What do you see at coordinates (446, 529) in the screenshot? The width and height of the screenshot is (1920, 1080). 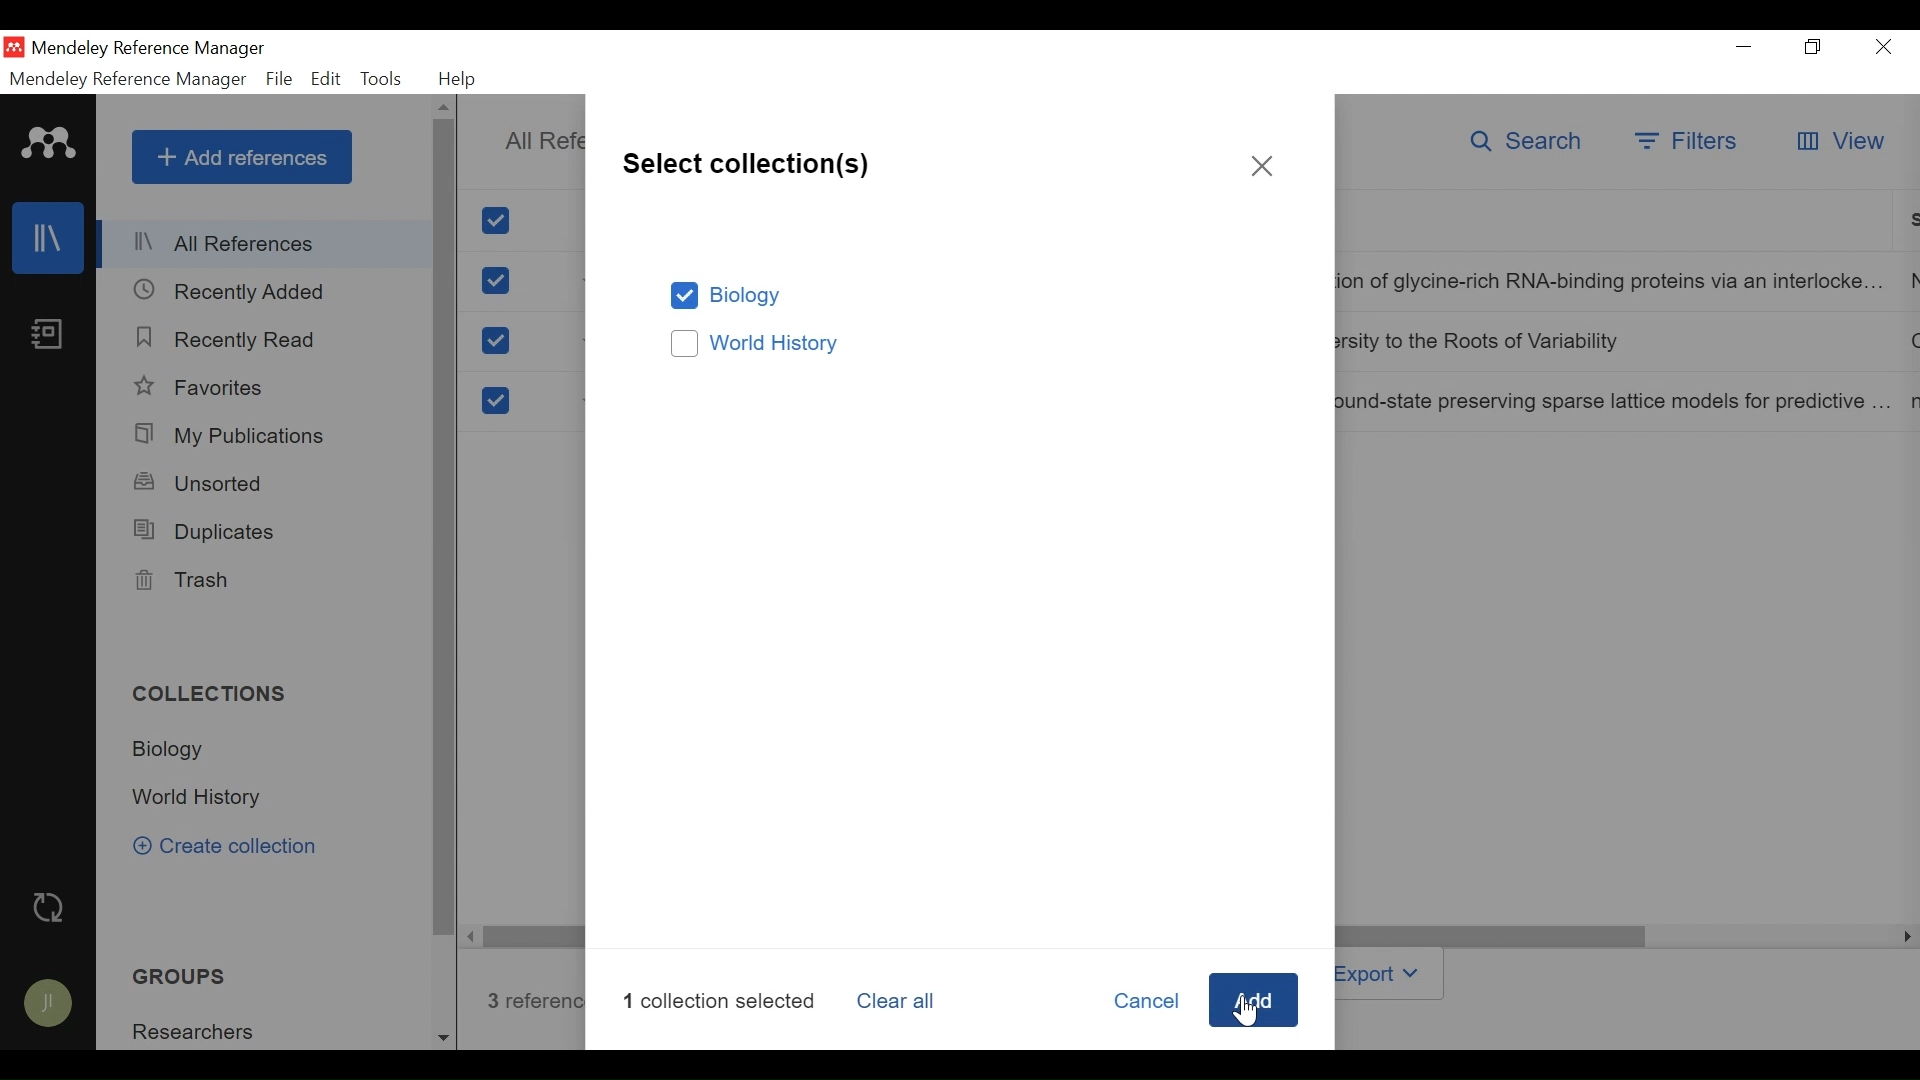 I see `Vertical Scroll bar` at bounding box center [446, 529].